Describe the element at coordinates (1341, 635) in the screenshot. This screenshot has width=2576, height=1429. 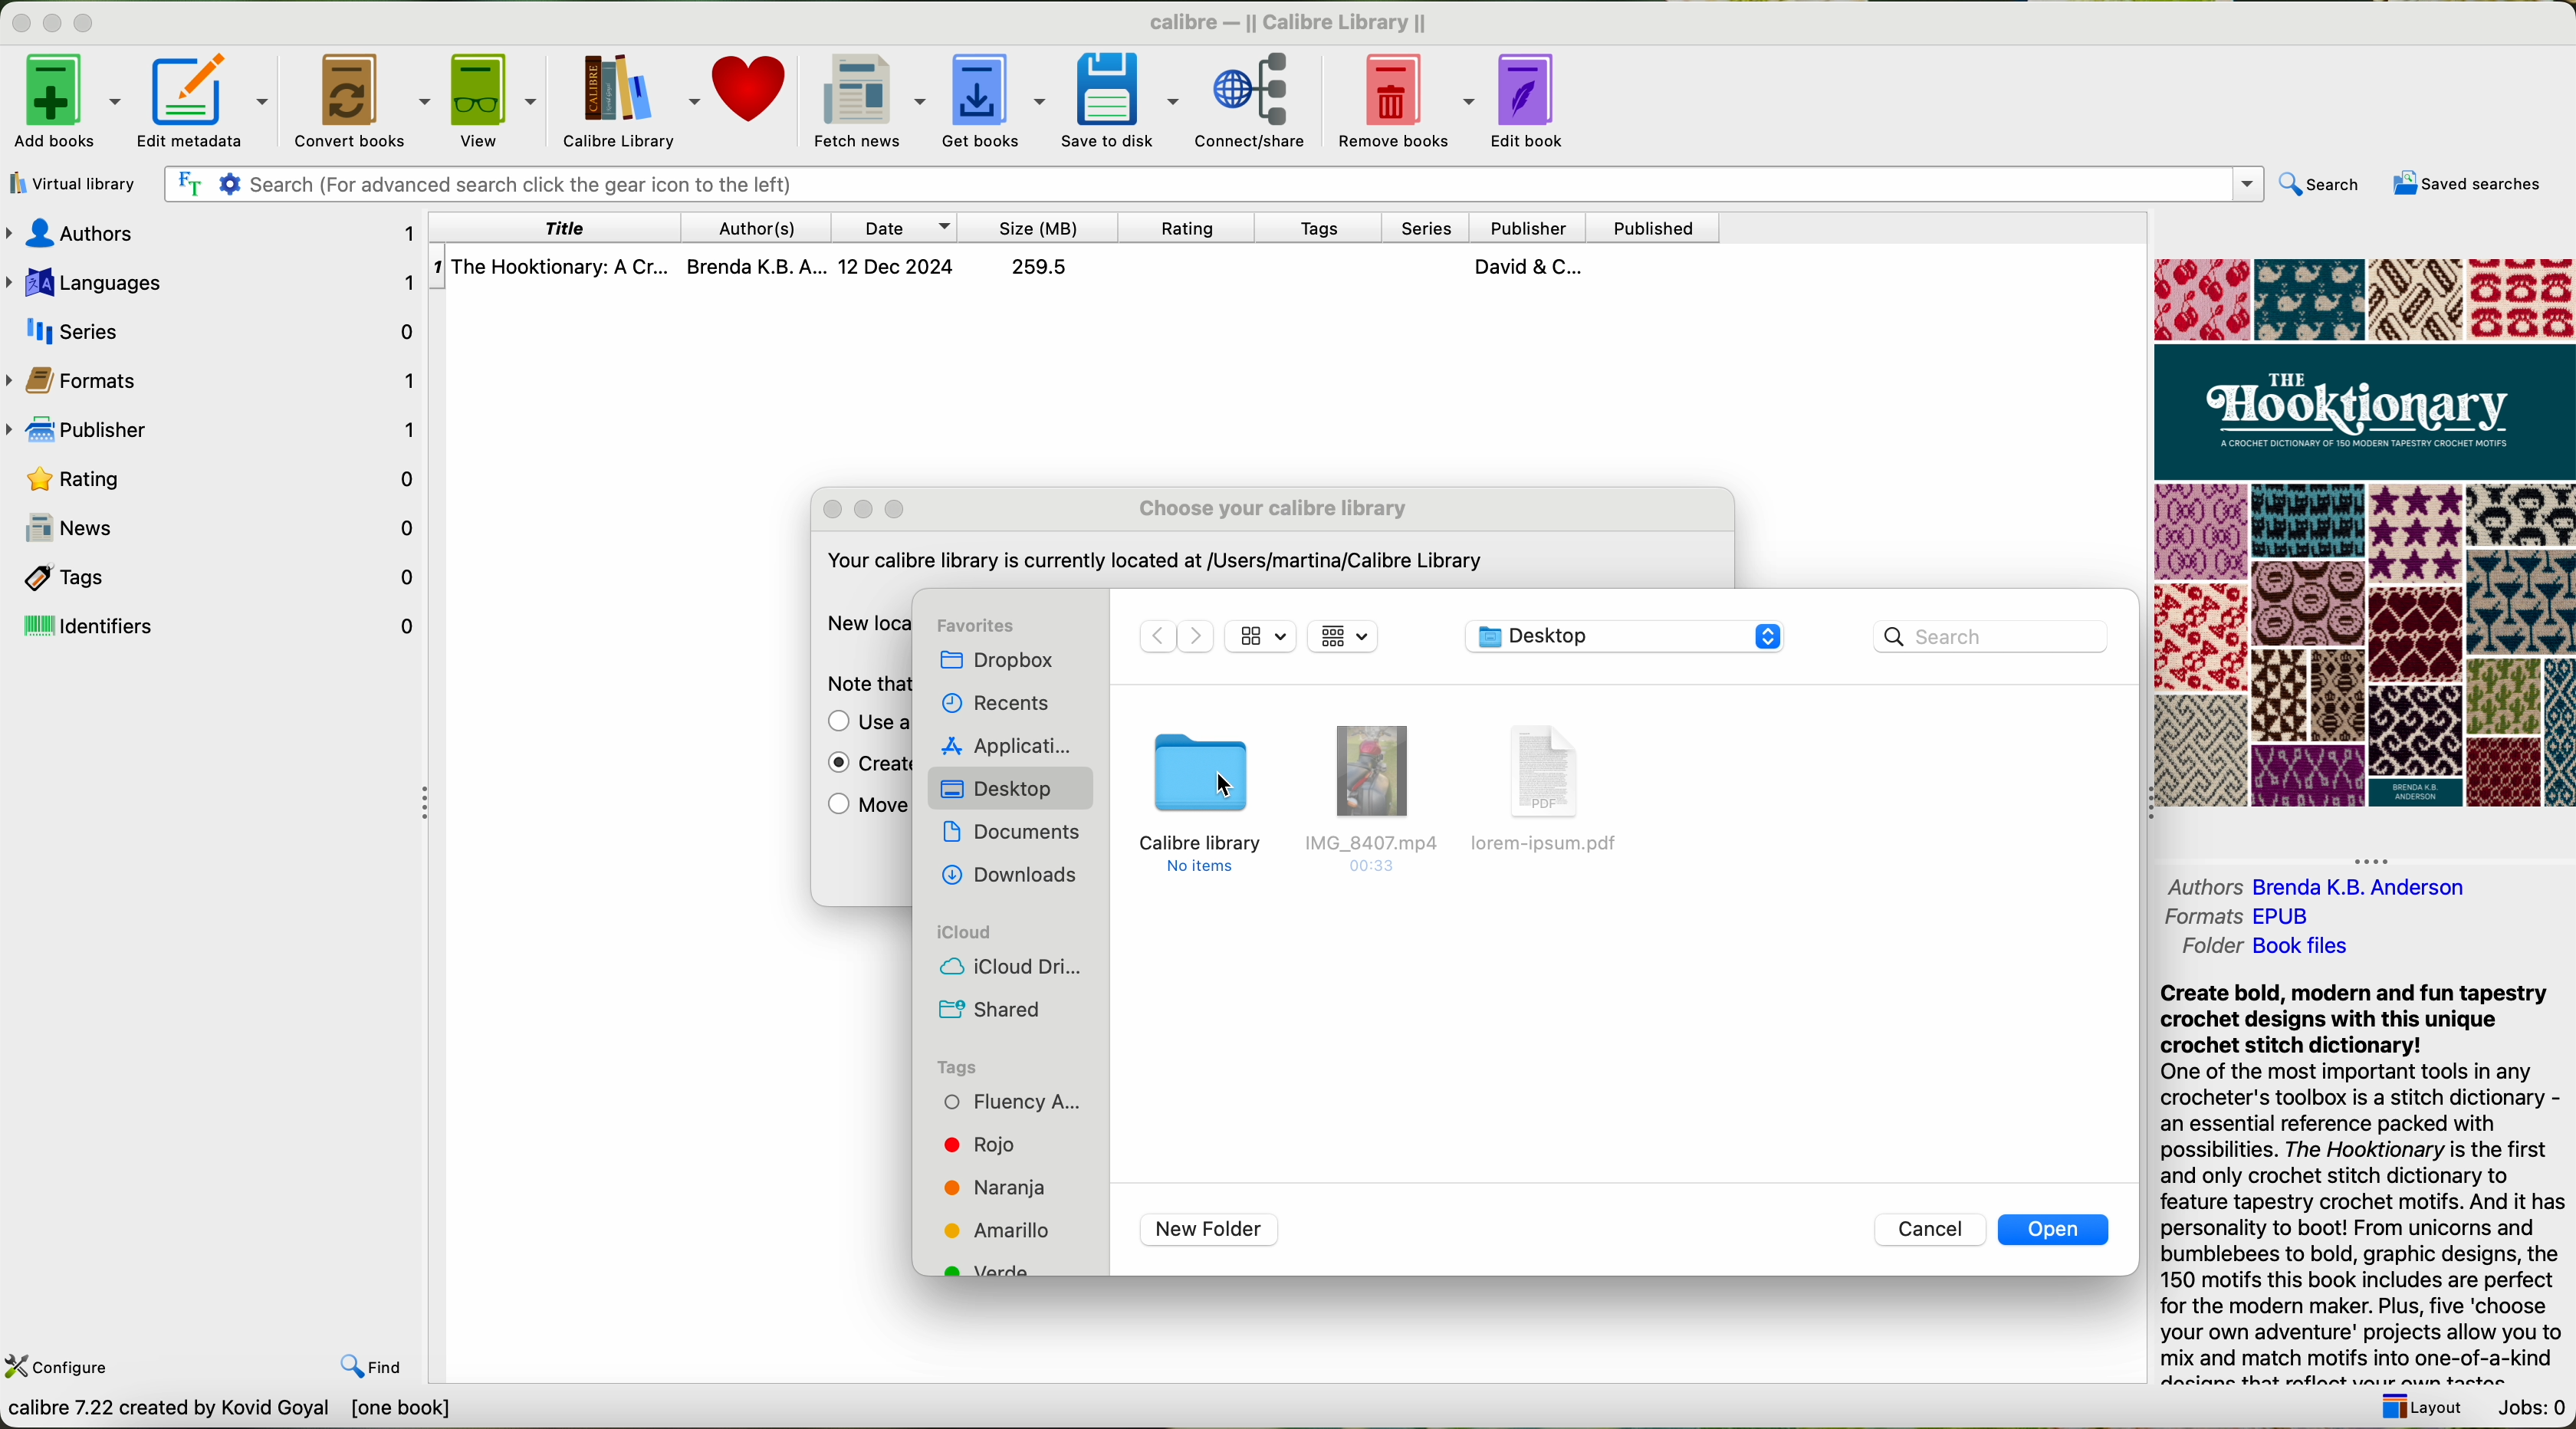
I see `icon` at that location.